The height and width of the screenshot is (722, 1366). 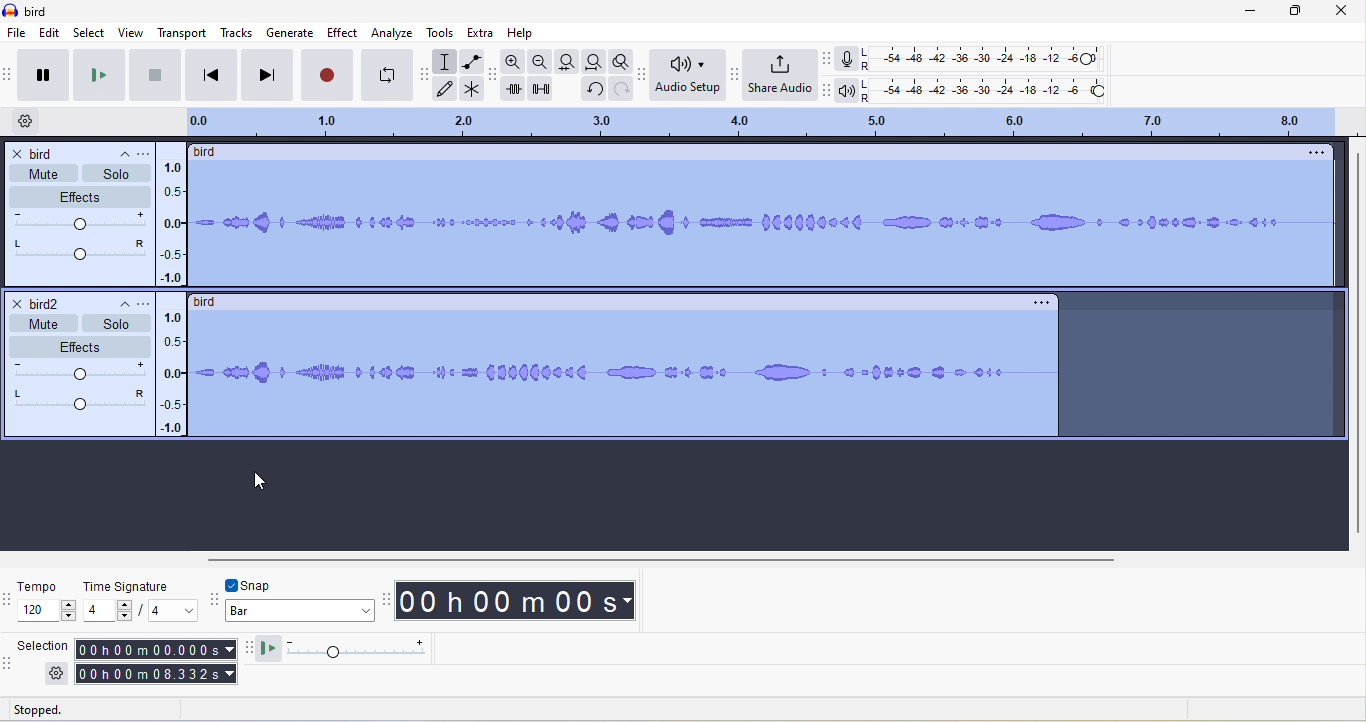 What do you see at coordinates (591, 92) in the screenshot?
I see `undo` at bounding box center [591, 92].